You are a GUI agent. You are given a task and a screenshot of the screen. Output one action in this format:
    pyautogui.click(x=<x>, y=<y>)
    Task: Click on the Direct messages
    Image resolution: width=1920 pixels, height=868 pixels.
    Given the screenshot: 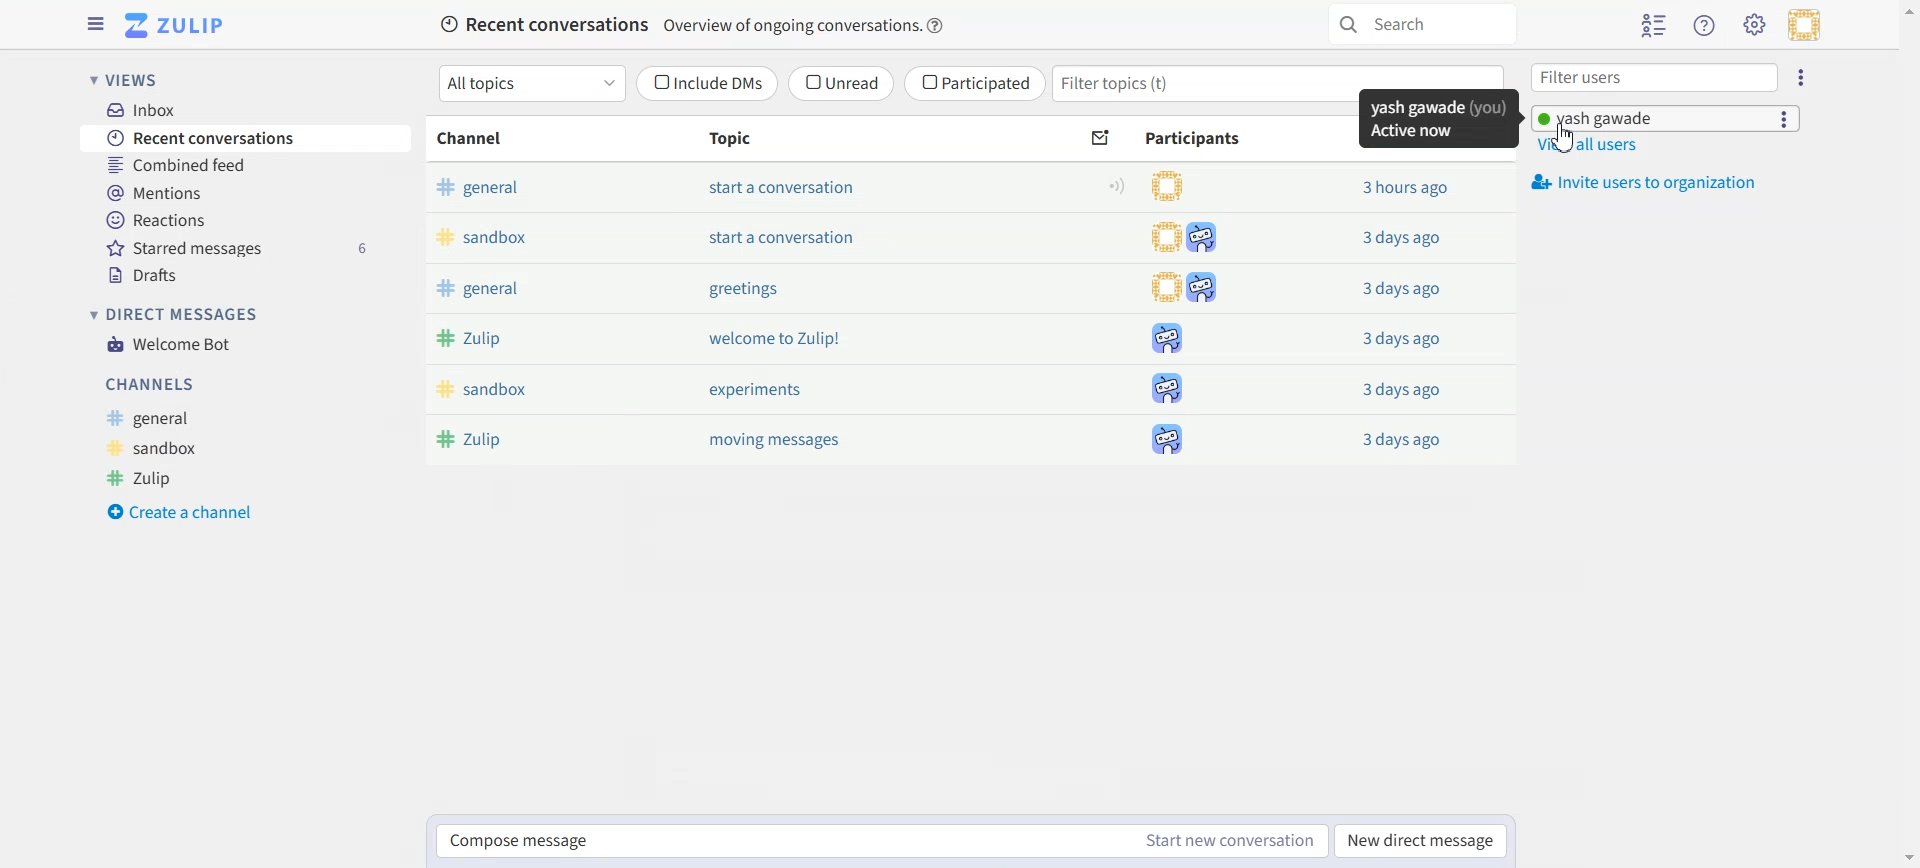 What is the action you would take?
    pyautogui.click(x=179, y=313)
    